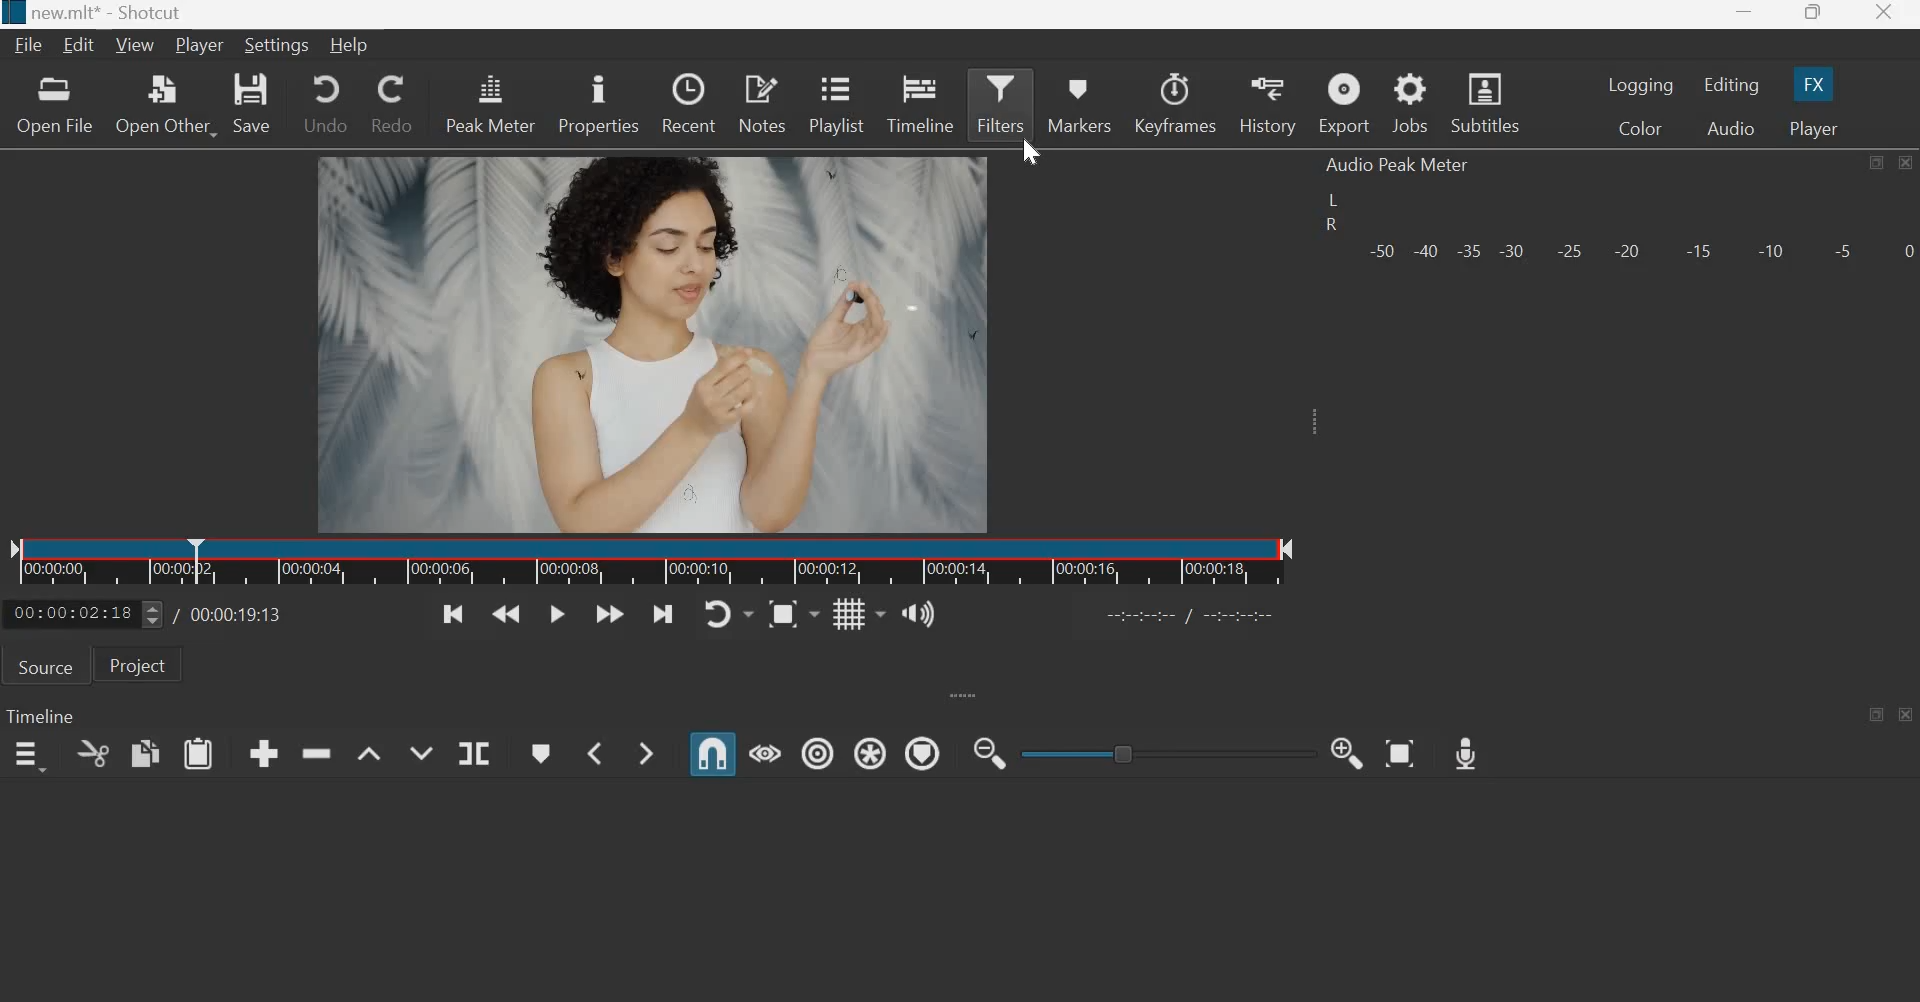 This screenshot has height=1002, width=1920. Describe the element at coordinates (727, 615) in the screenshot. I see `Toggle player looping` at that location.